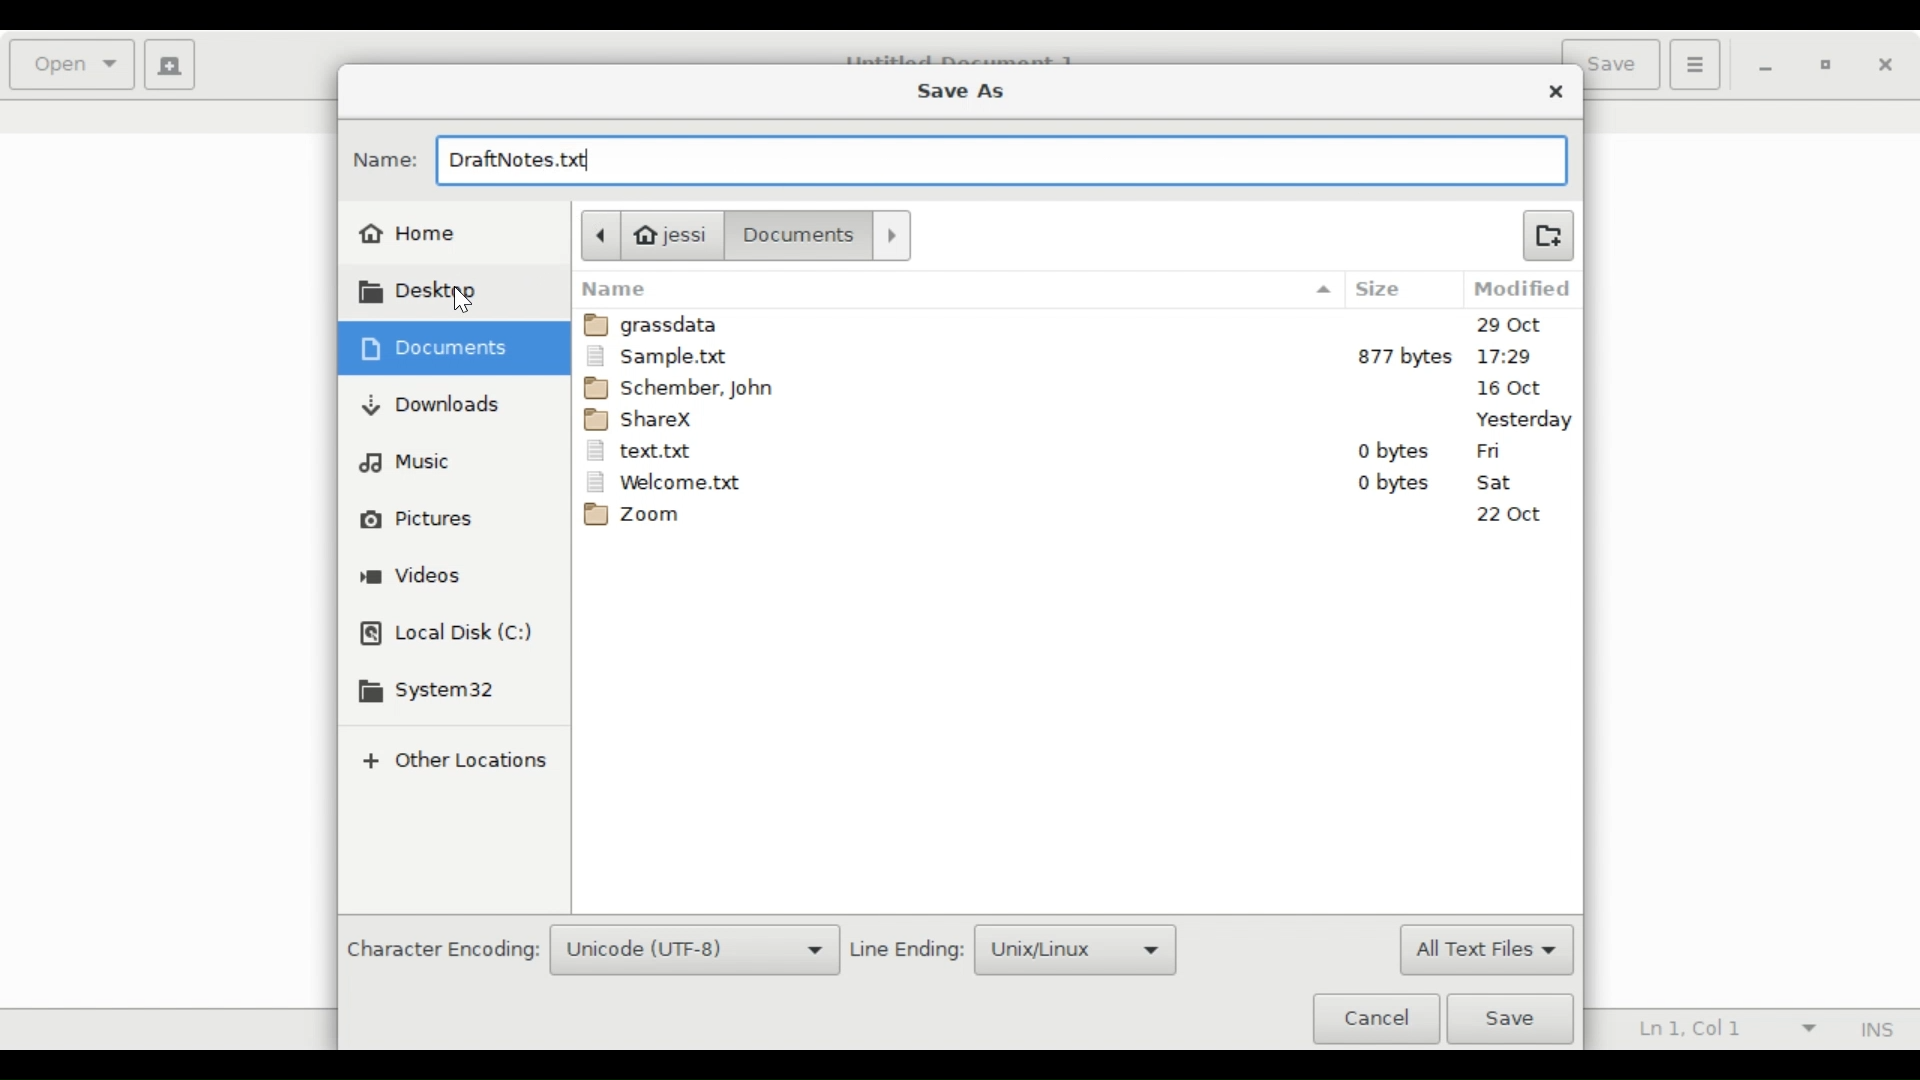 This screenshot has height=1080, width=1920. What do you see at coordinates (429, 291) in the screenshot?
I see `Desktop` at bounding box center [429, 291].